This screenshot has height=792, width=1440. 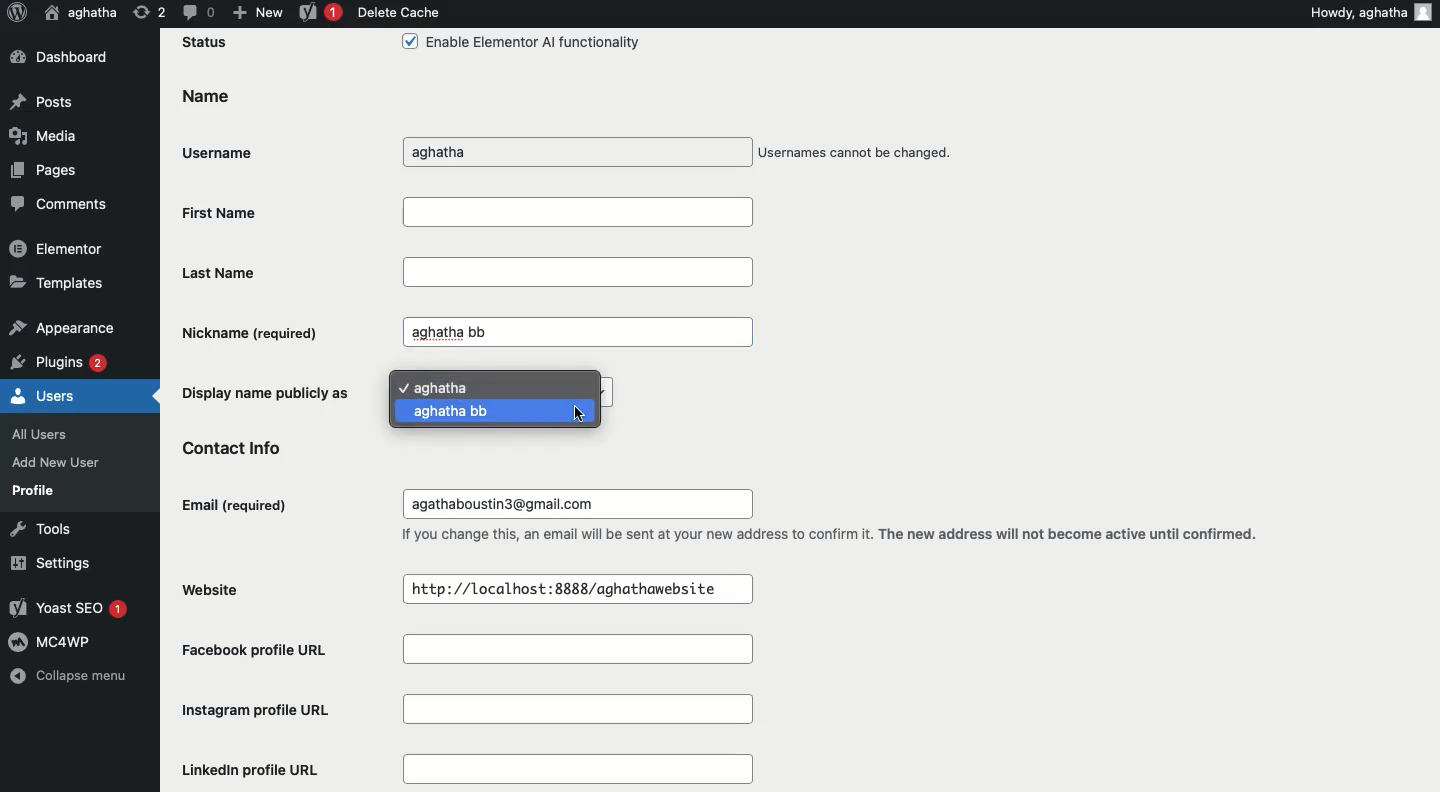 What do you see at coordinates (857, 154) in the screenshot?
I see `Usernames cannot be changed.` at bounding box center [857, 154].